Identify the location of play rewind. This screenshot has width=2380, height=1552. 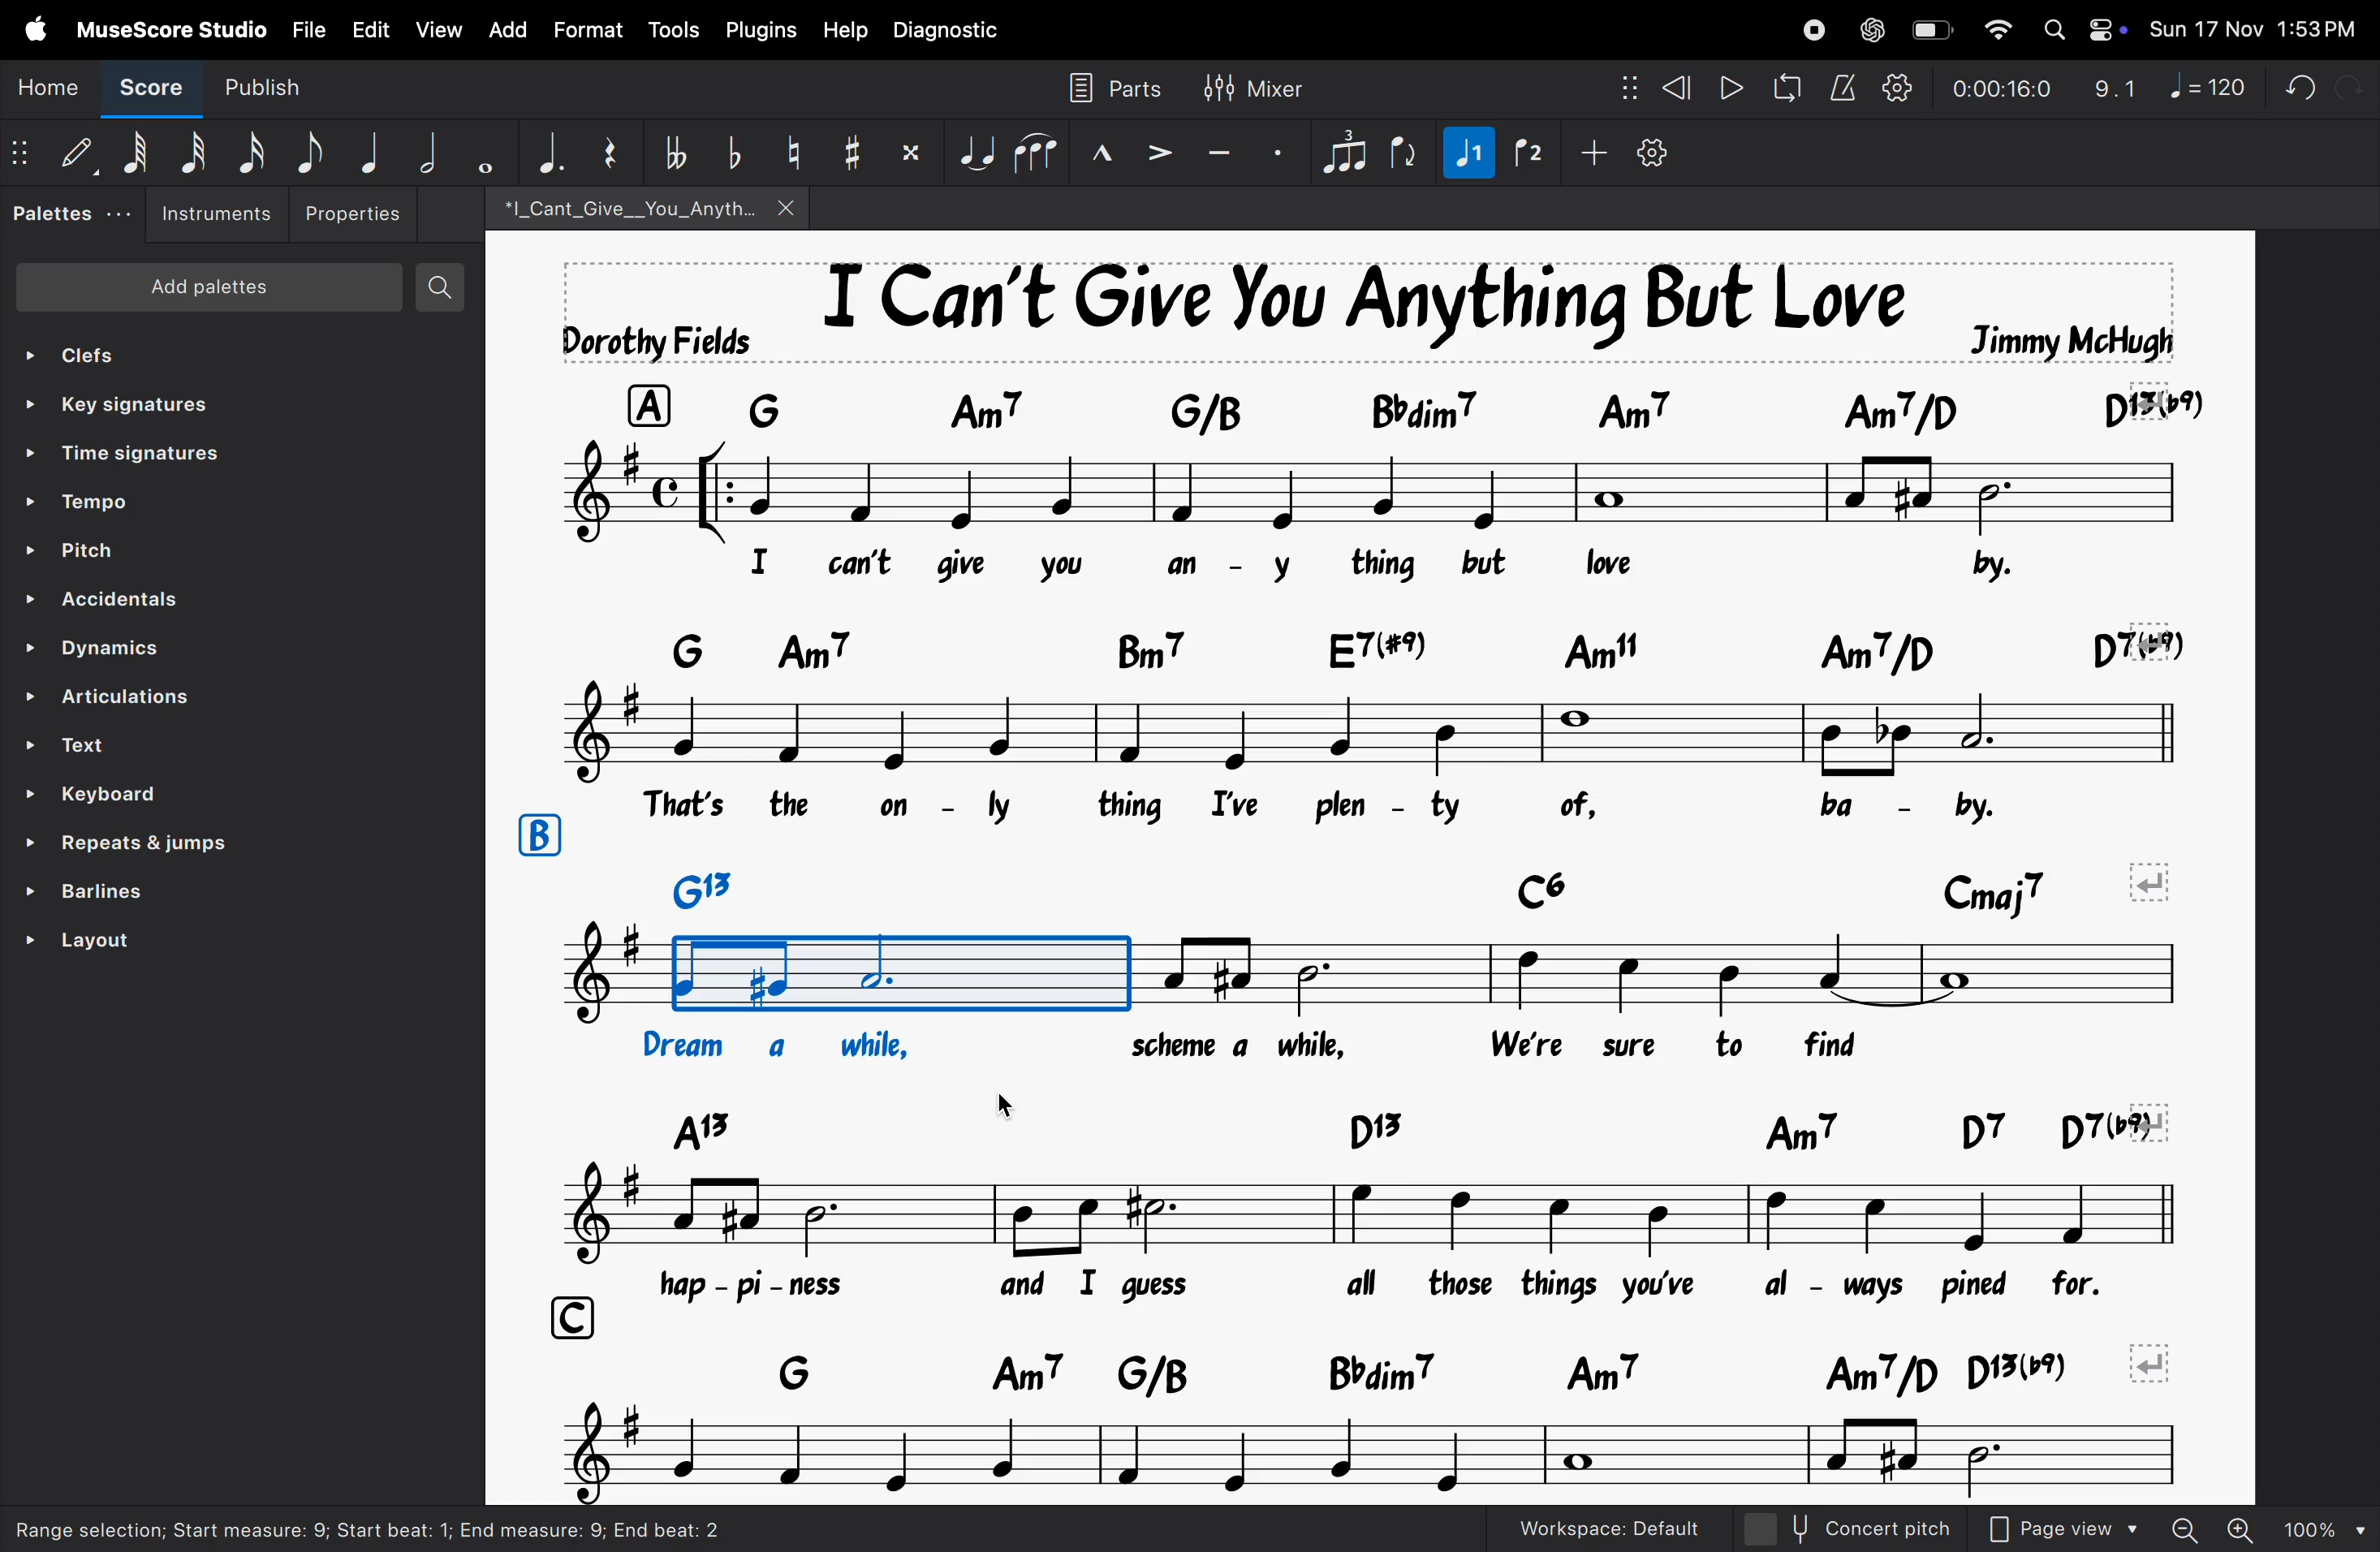
(1729, 86).